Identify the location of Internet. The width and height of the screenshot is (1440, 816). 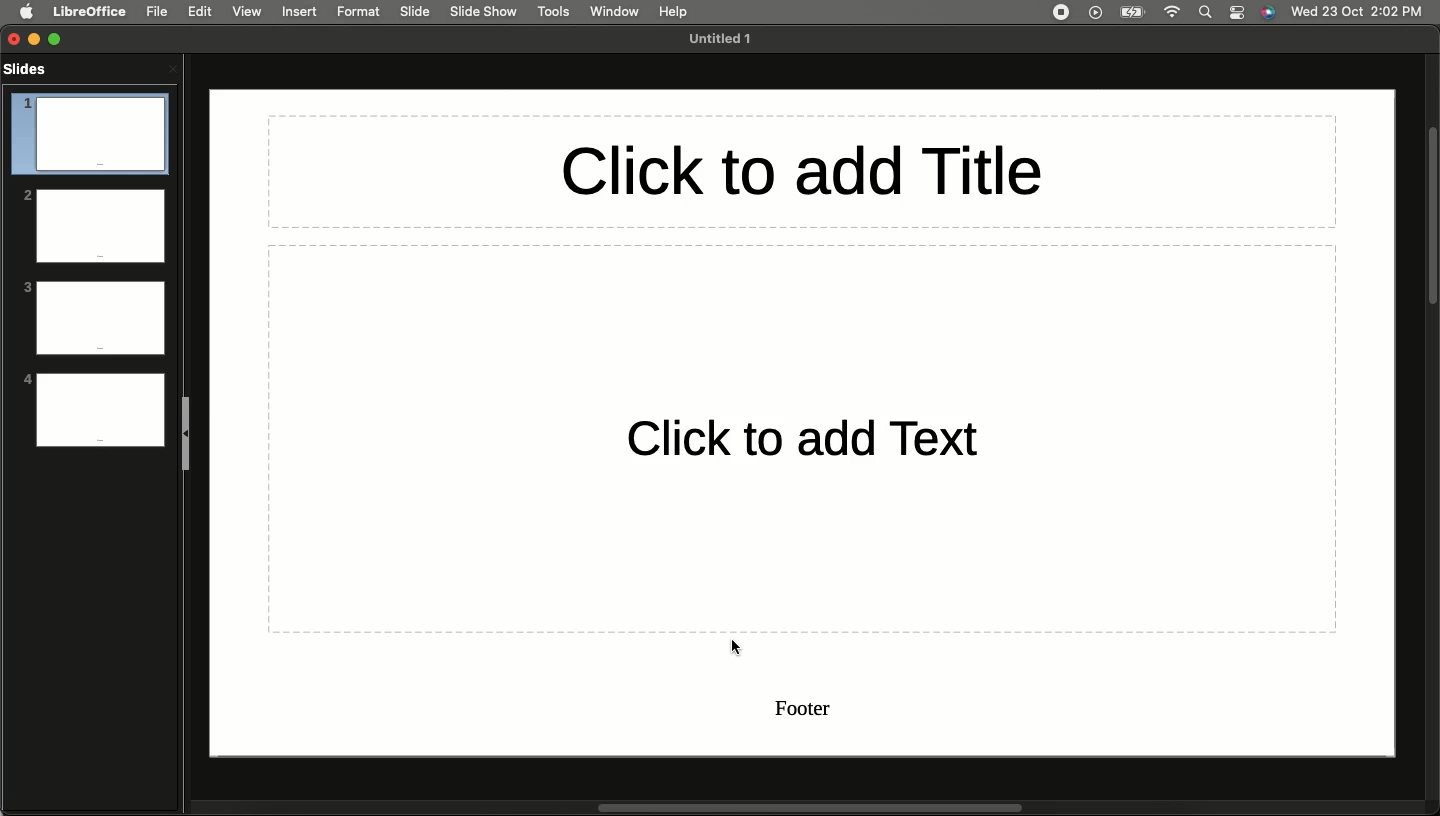
(1175, 12).